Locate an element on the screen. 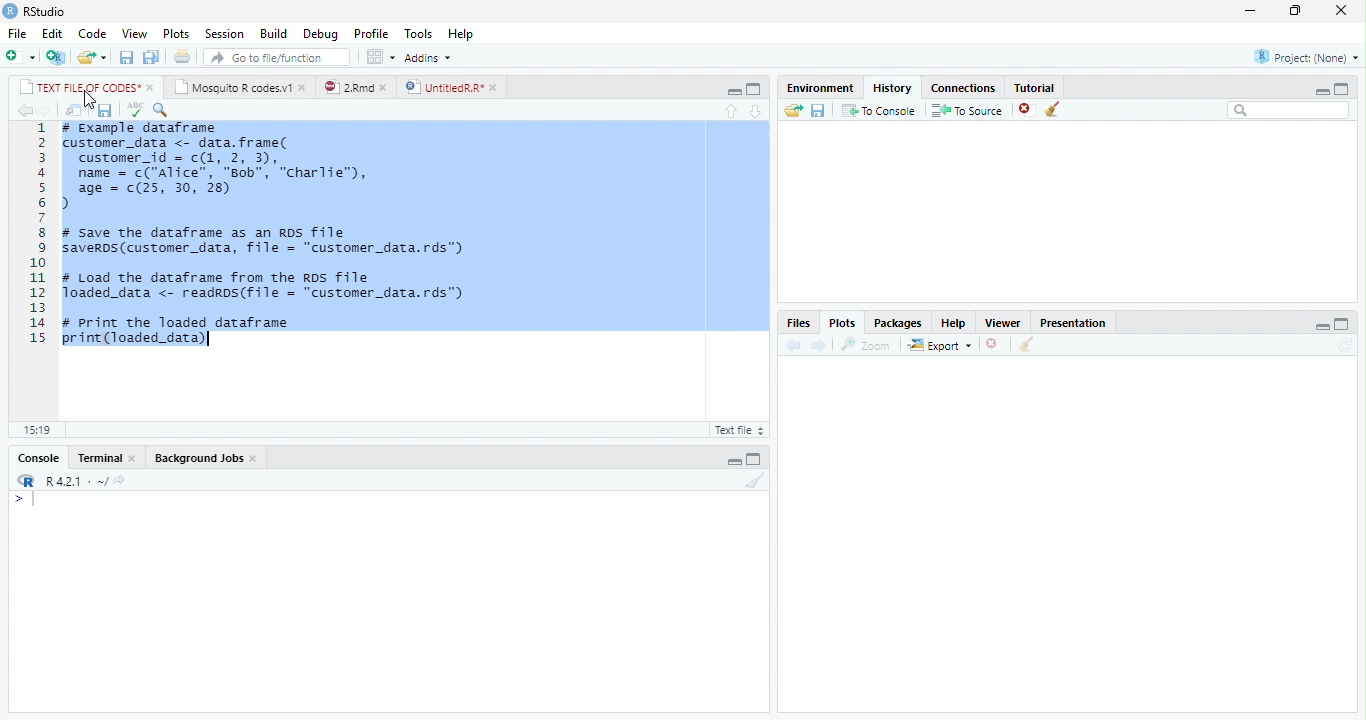 The width and height of the screenshot is (1366, 720). close is located at coordinates (256, 459).